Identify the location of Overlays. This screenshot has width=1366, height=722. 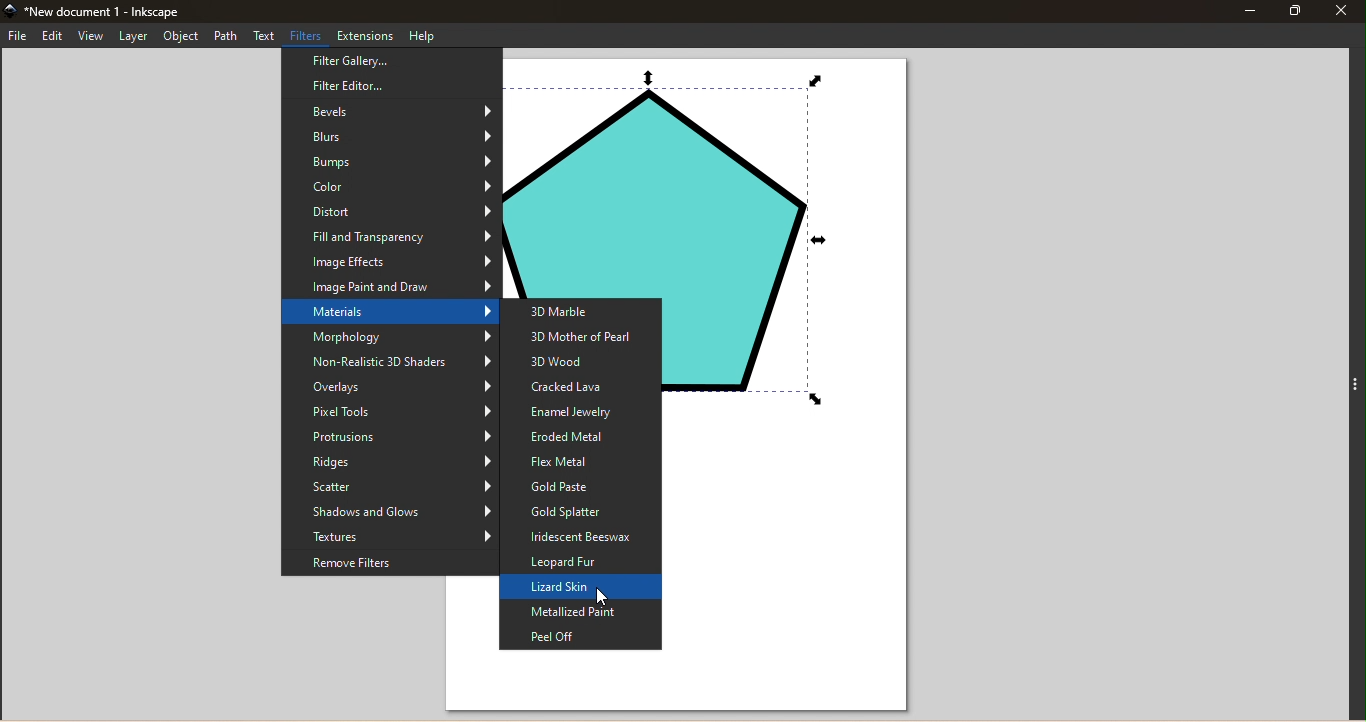
(389, 389).